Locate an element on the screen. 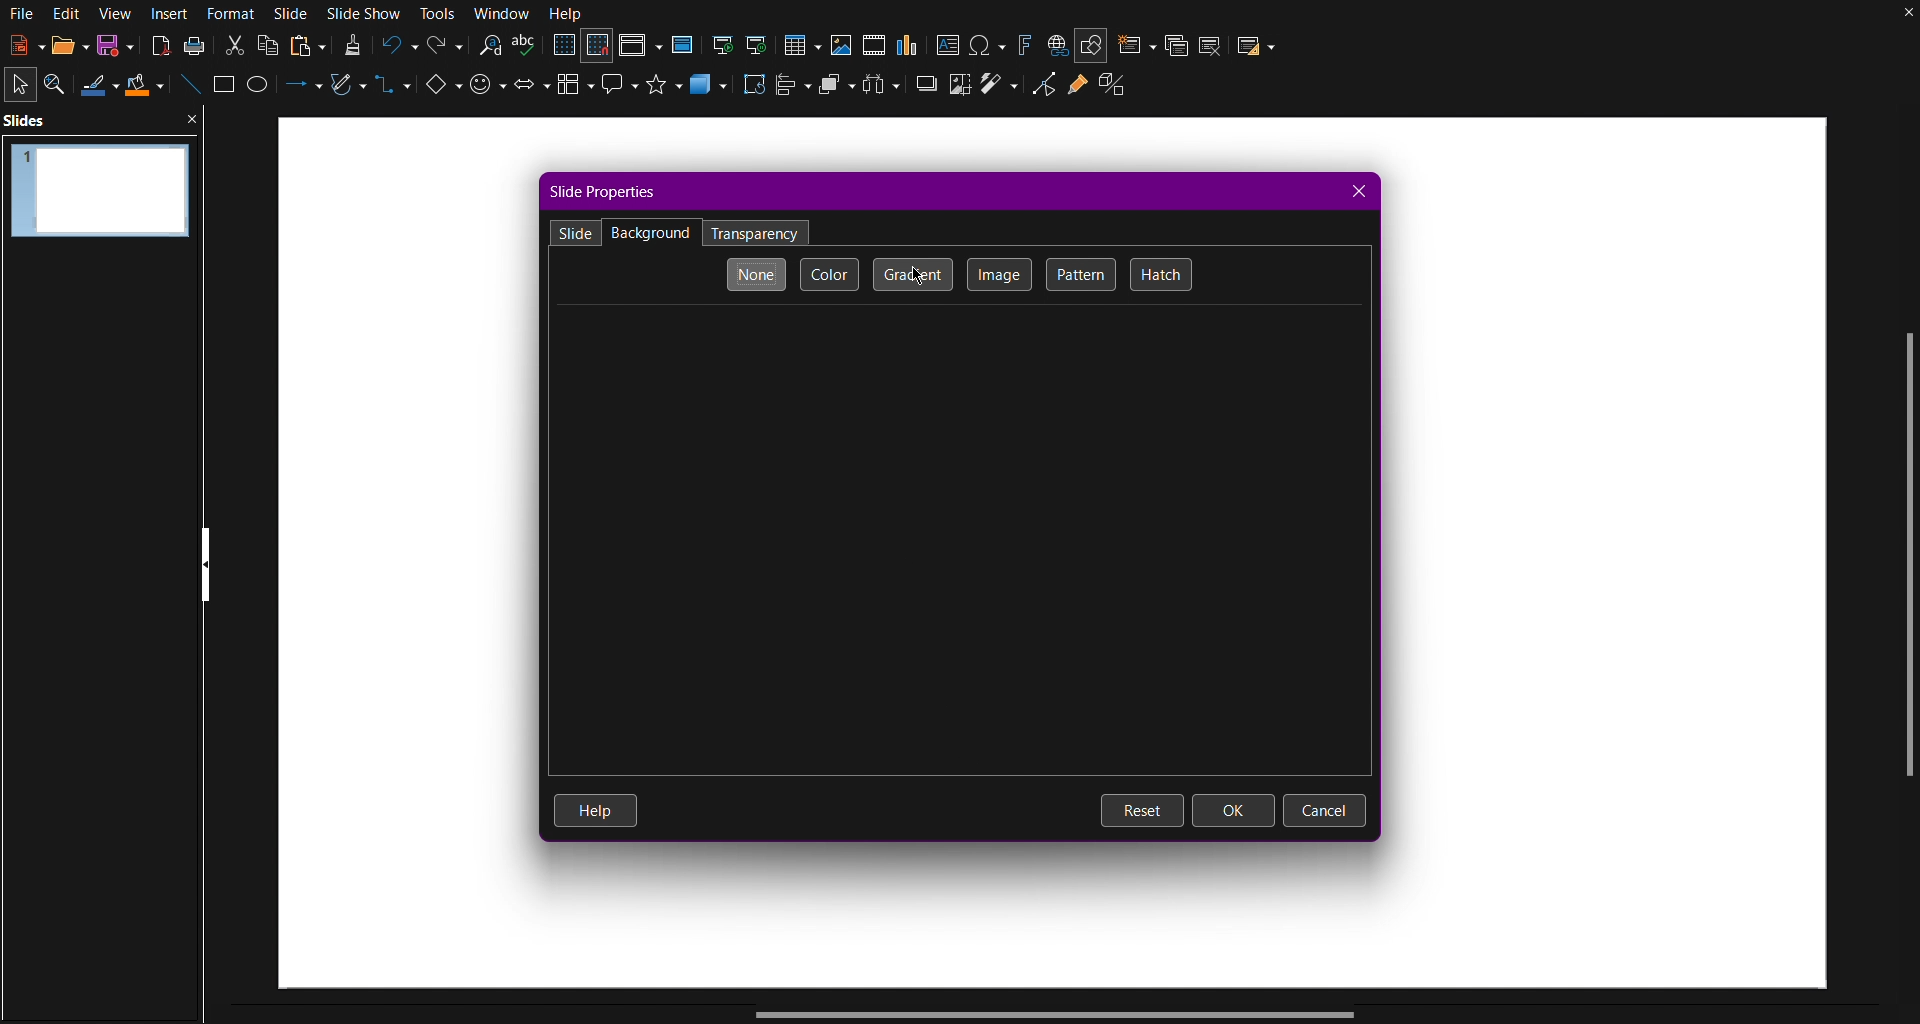 This screenshot has height=1024, width=1920. New is located at coordinates (20, 47).